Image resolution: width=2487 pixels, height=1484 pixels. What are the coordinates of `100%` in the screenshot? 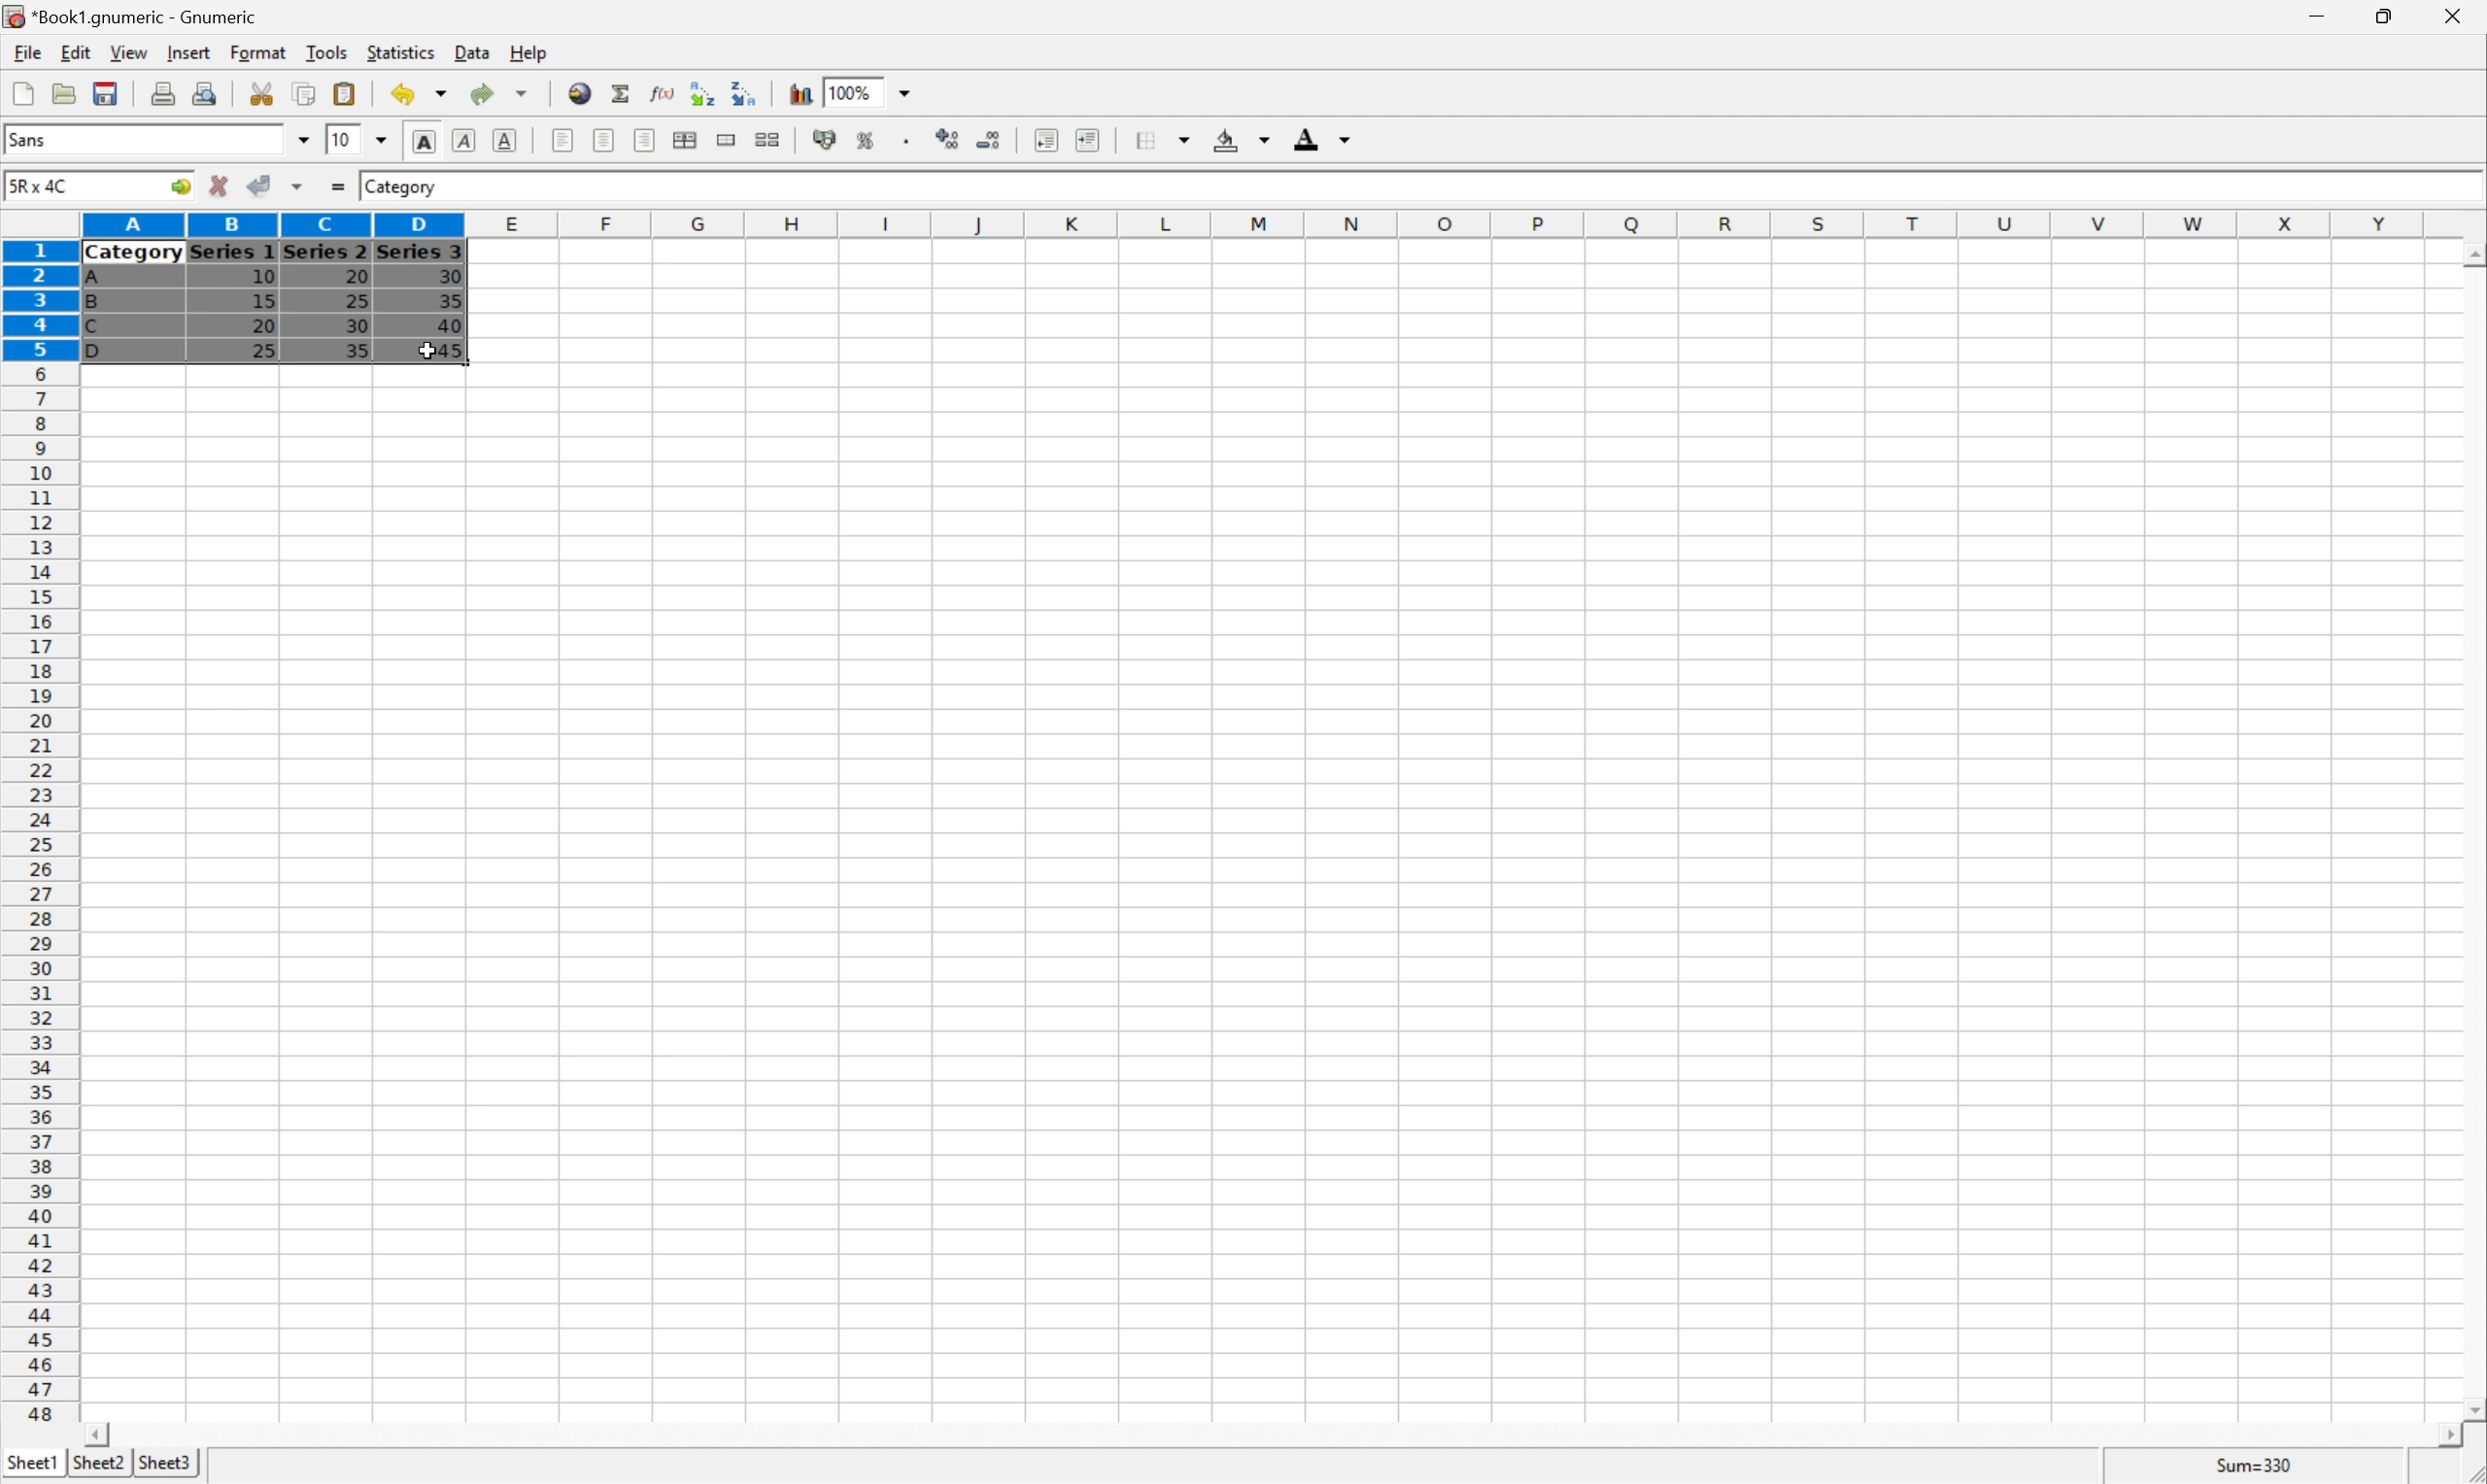 It's located at (852, 92).